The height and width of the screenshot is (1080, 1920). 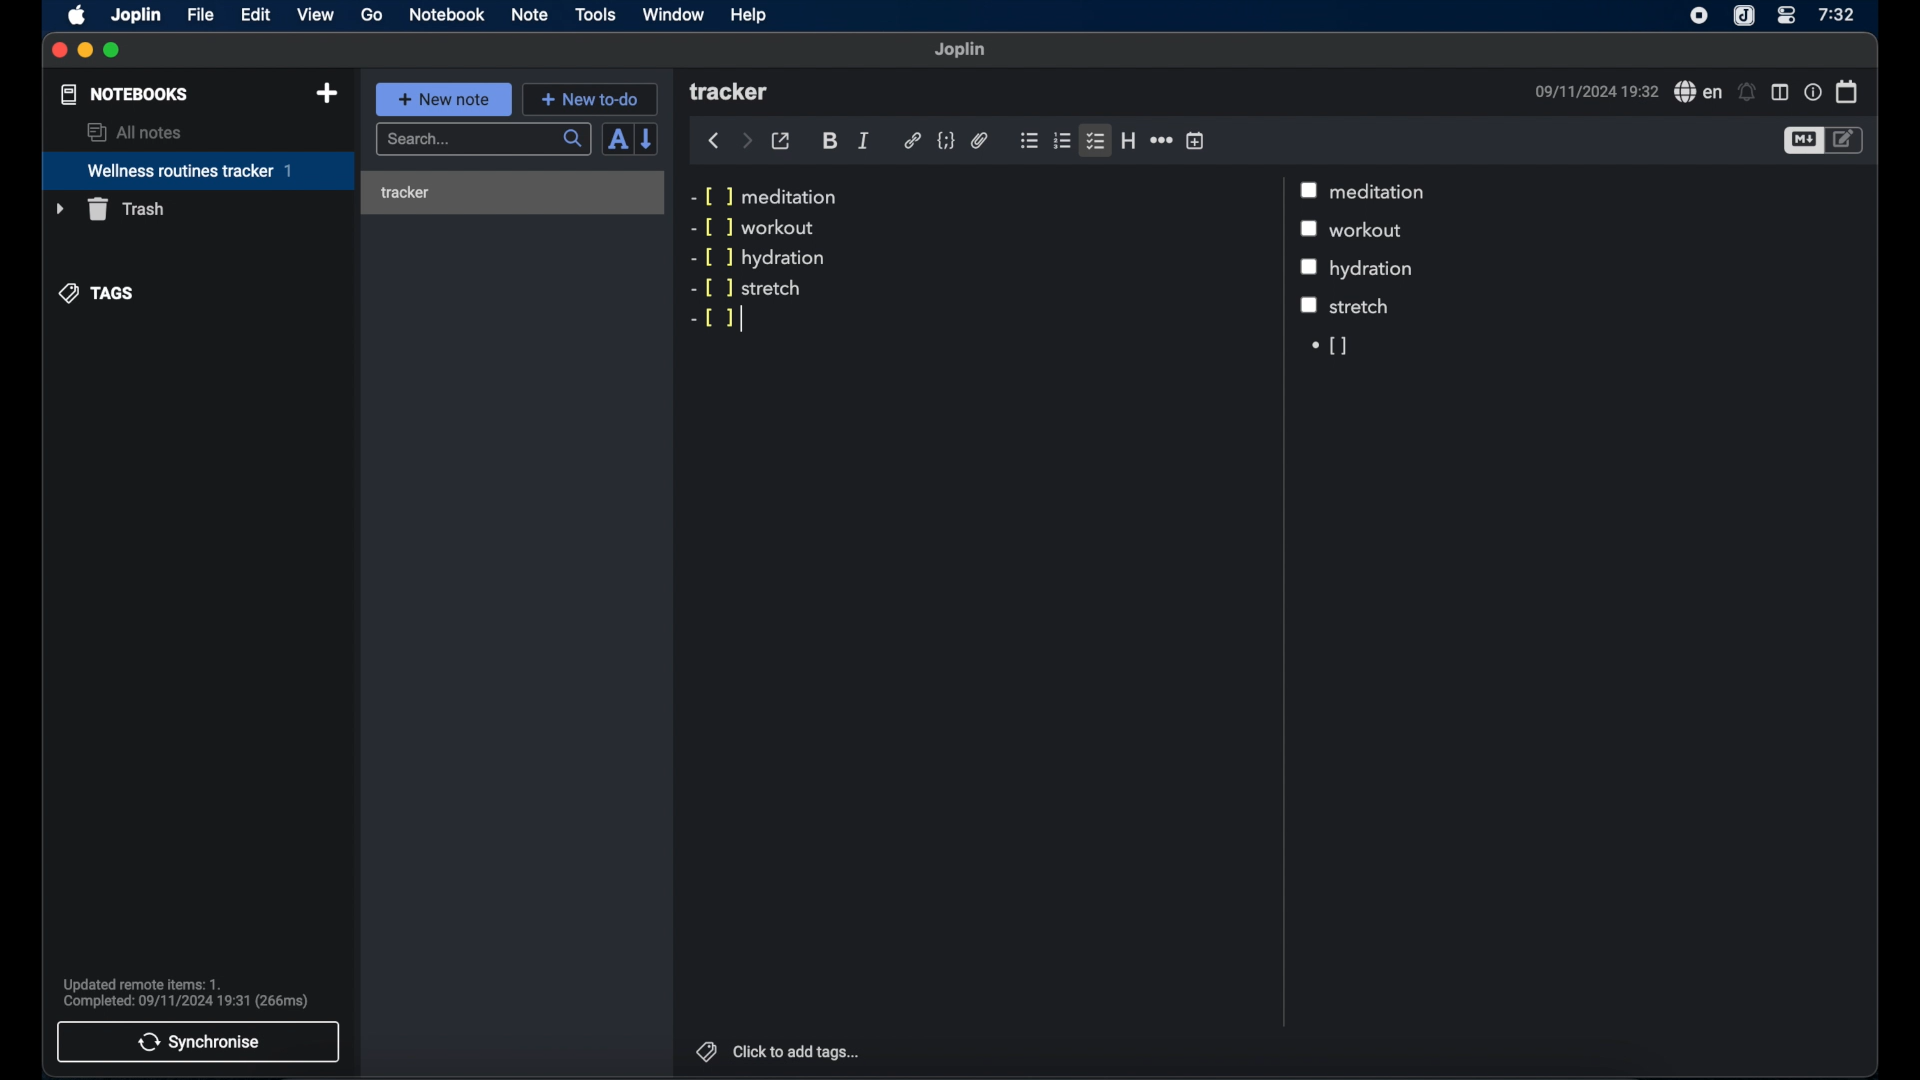 What do you see at coordinates (1327, 344) in the screenshot?
I see `[]` at bounding box center [1327, 344].